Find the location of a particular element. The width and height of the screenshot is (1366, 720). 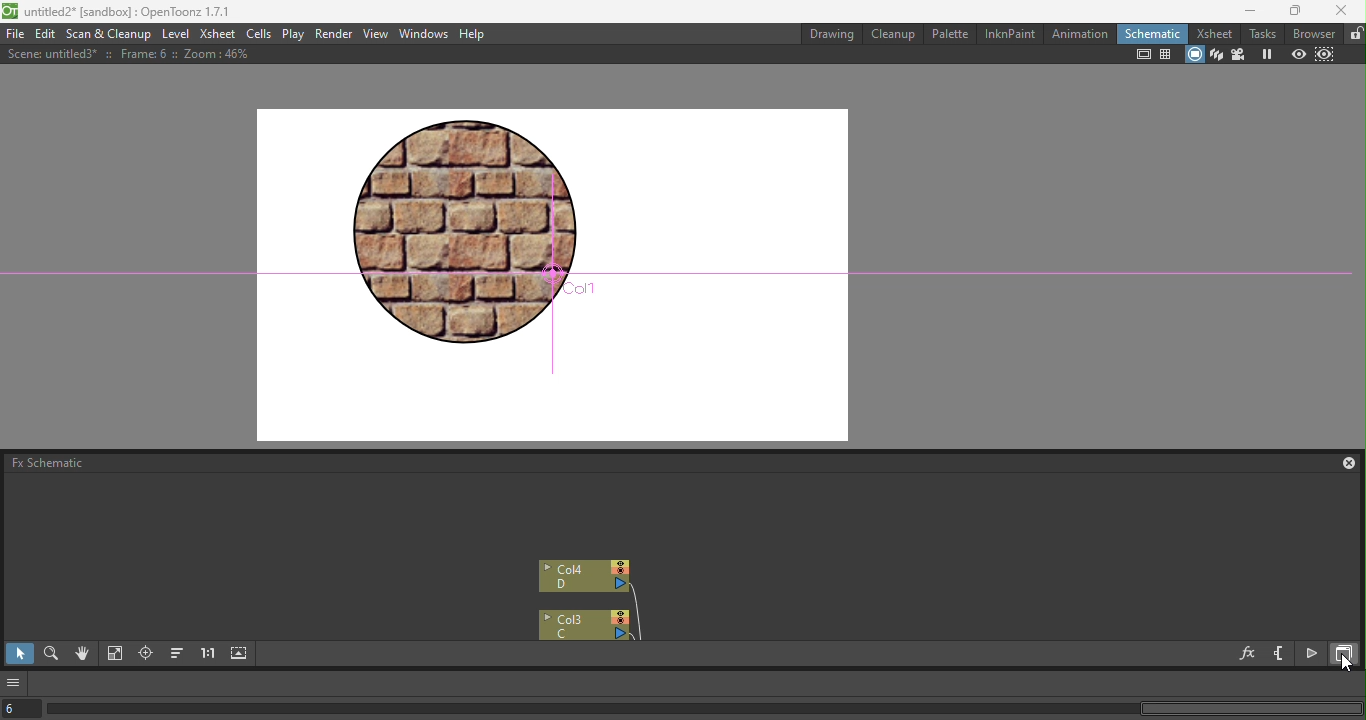

Maximize is located at coordinates (1288, 10).